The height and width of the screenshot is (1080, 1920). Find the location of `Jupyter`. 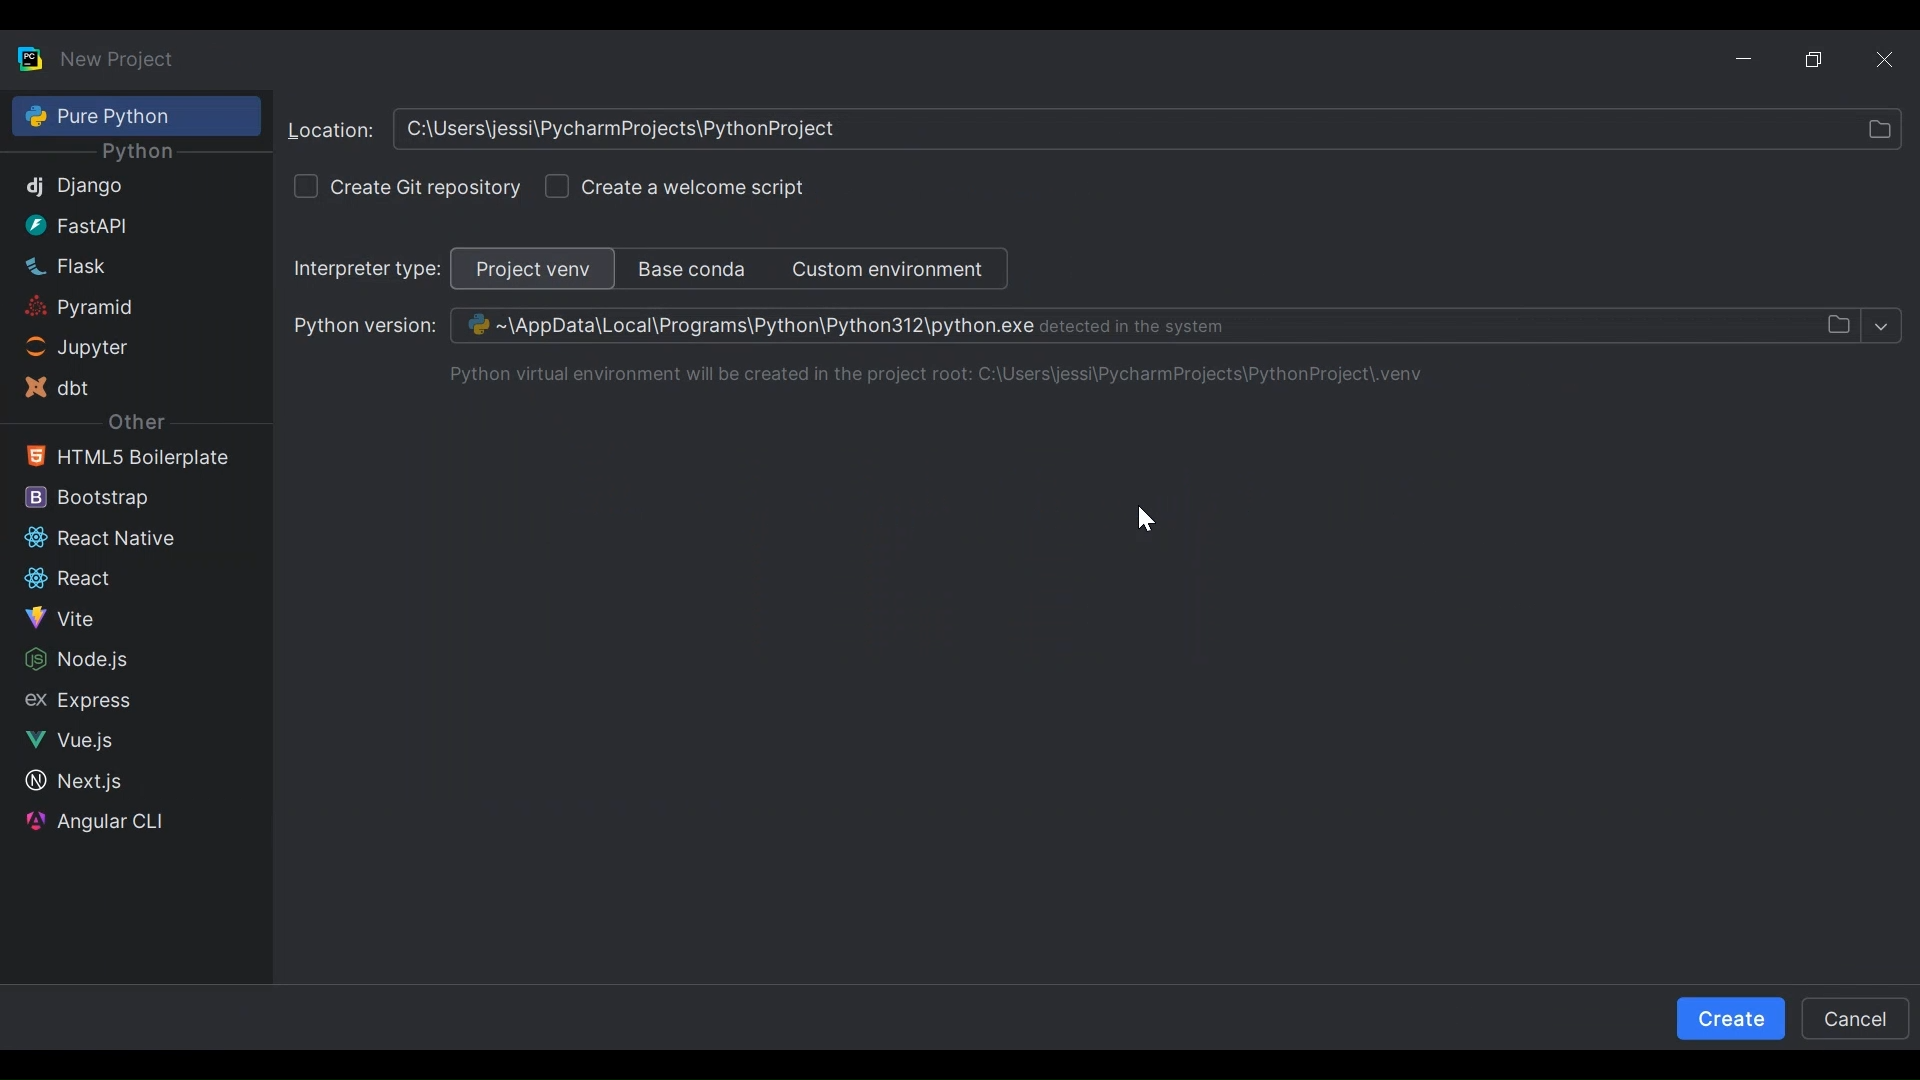

Jupyter is located at coordinates (121, 348).